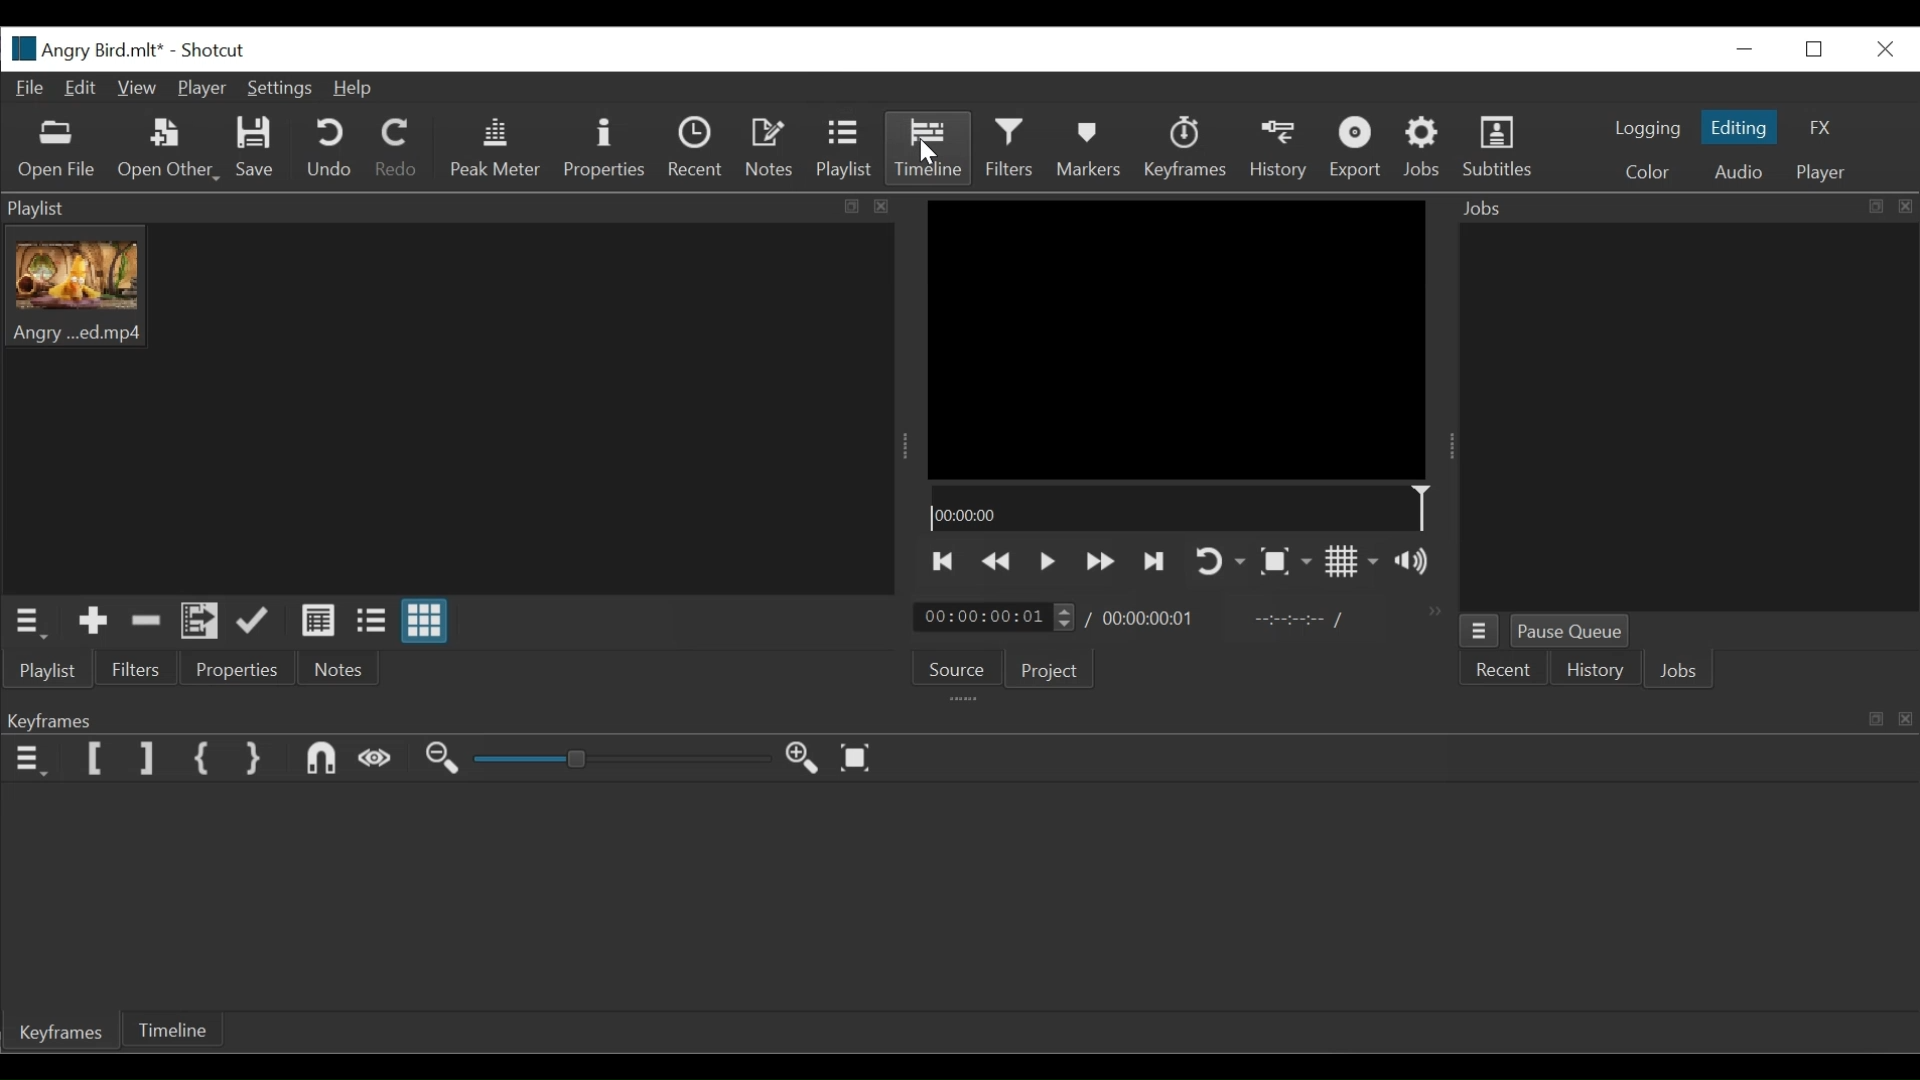 The width and height of the screenshot is (1920, 1080). Describe the element at coordinates (1221, 561) in the screenshot. I see `Toggle player looping` at that location.